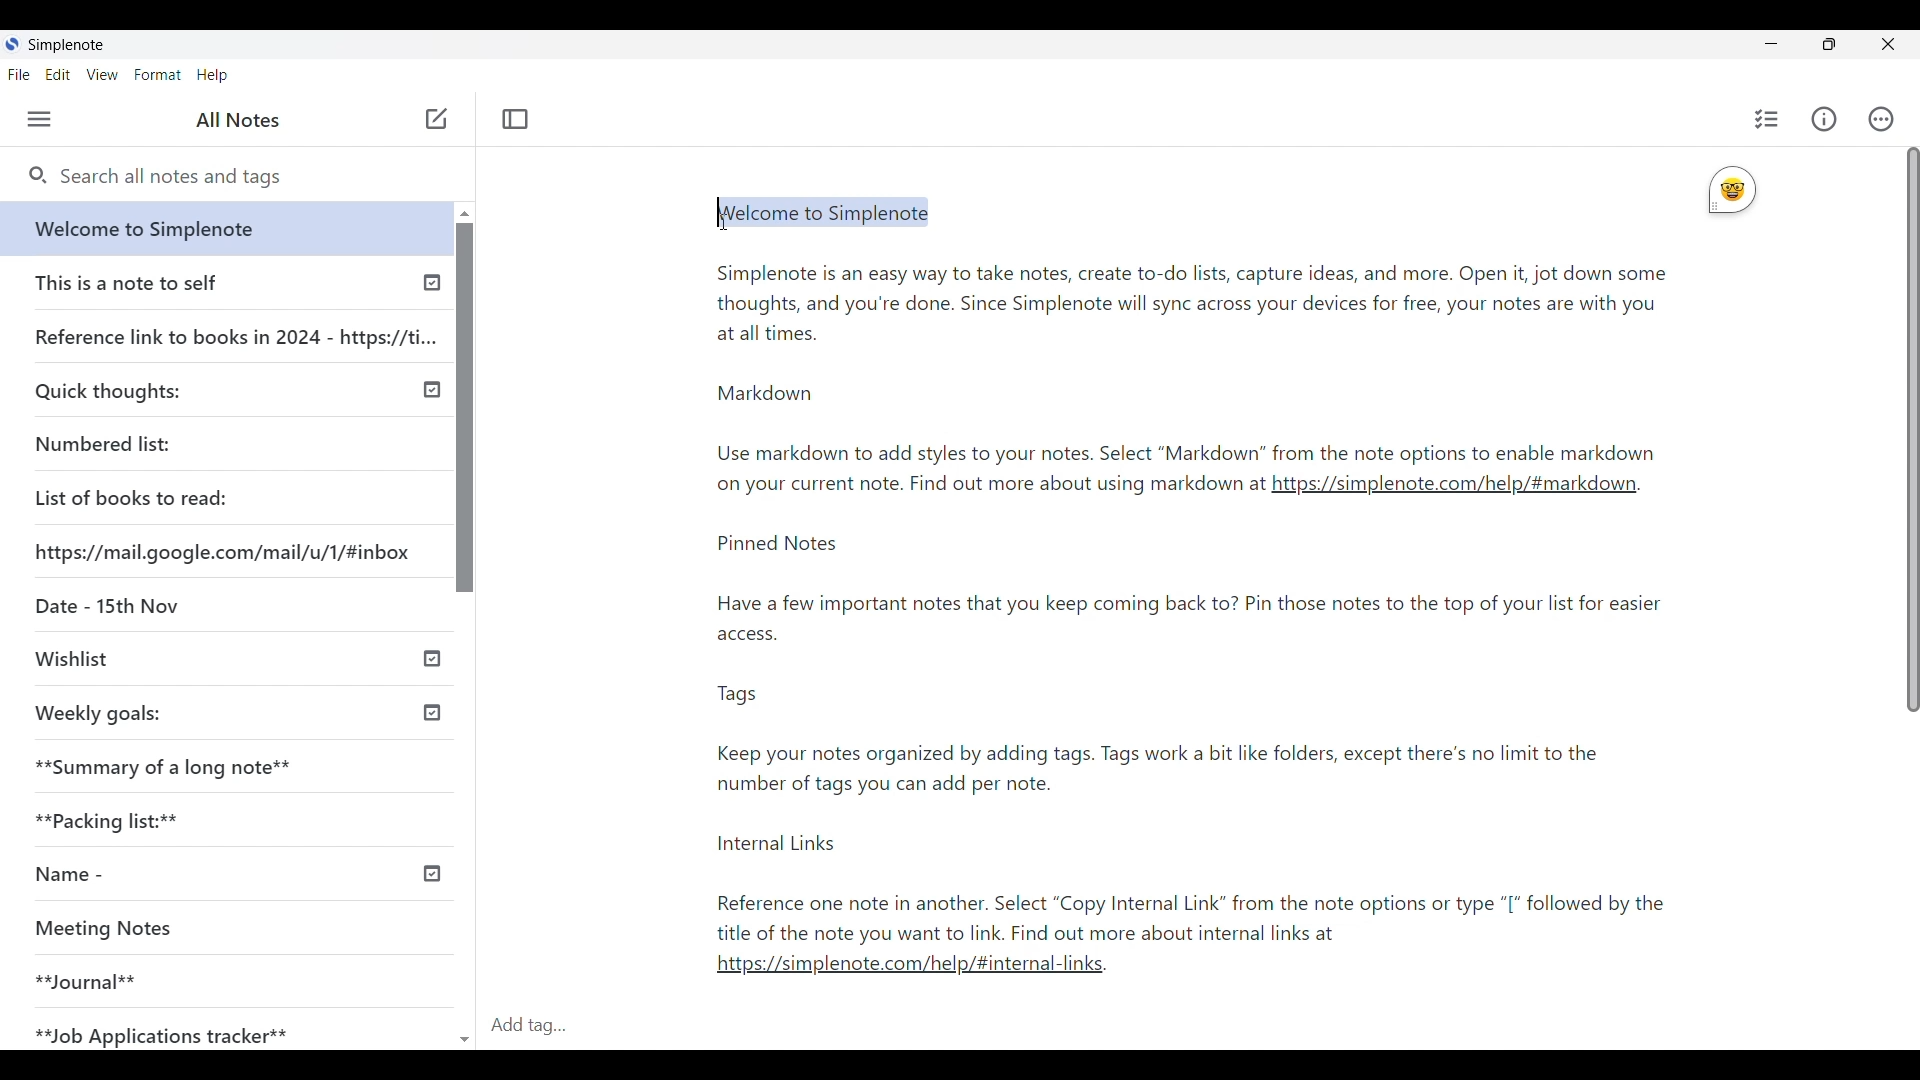 The width and height of the screenshot is (1920, 1080). Describe the element at coordinates (515, 119) in the screenshot. I see `Toggle focus mode` at that location.